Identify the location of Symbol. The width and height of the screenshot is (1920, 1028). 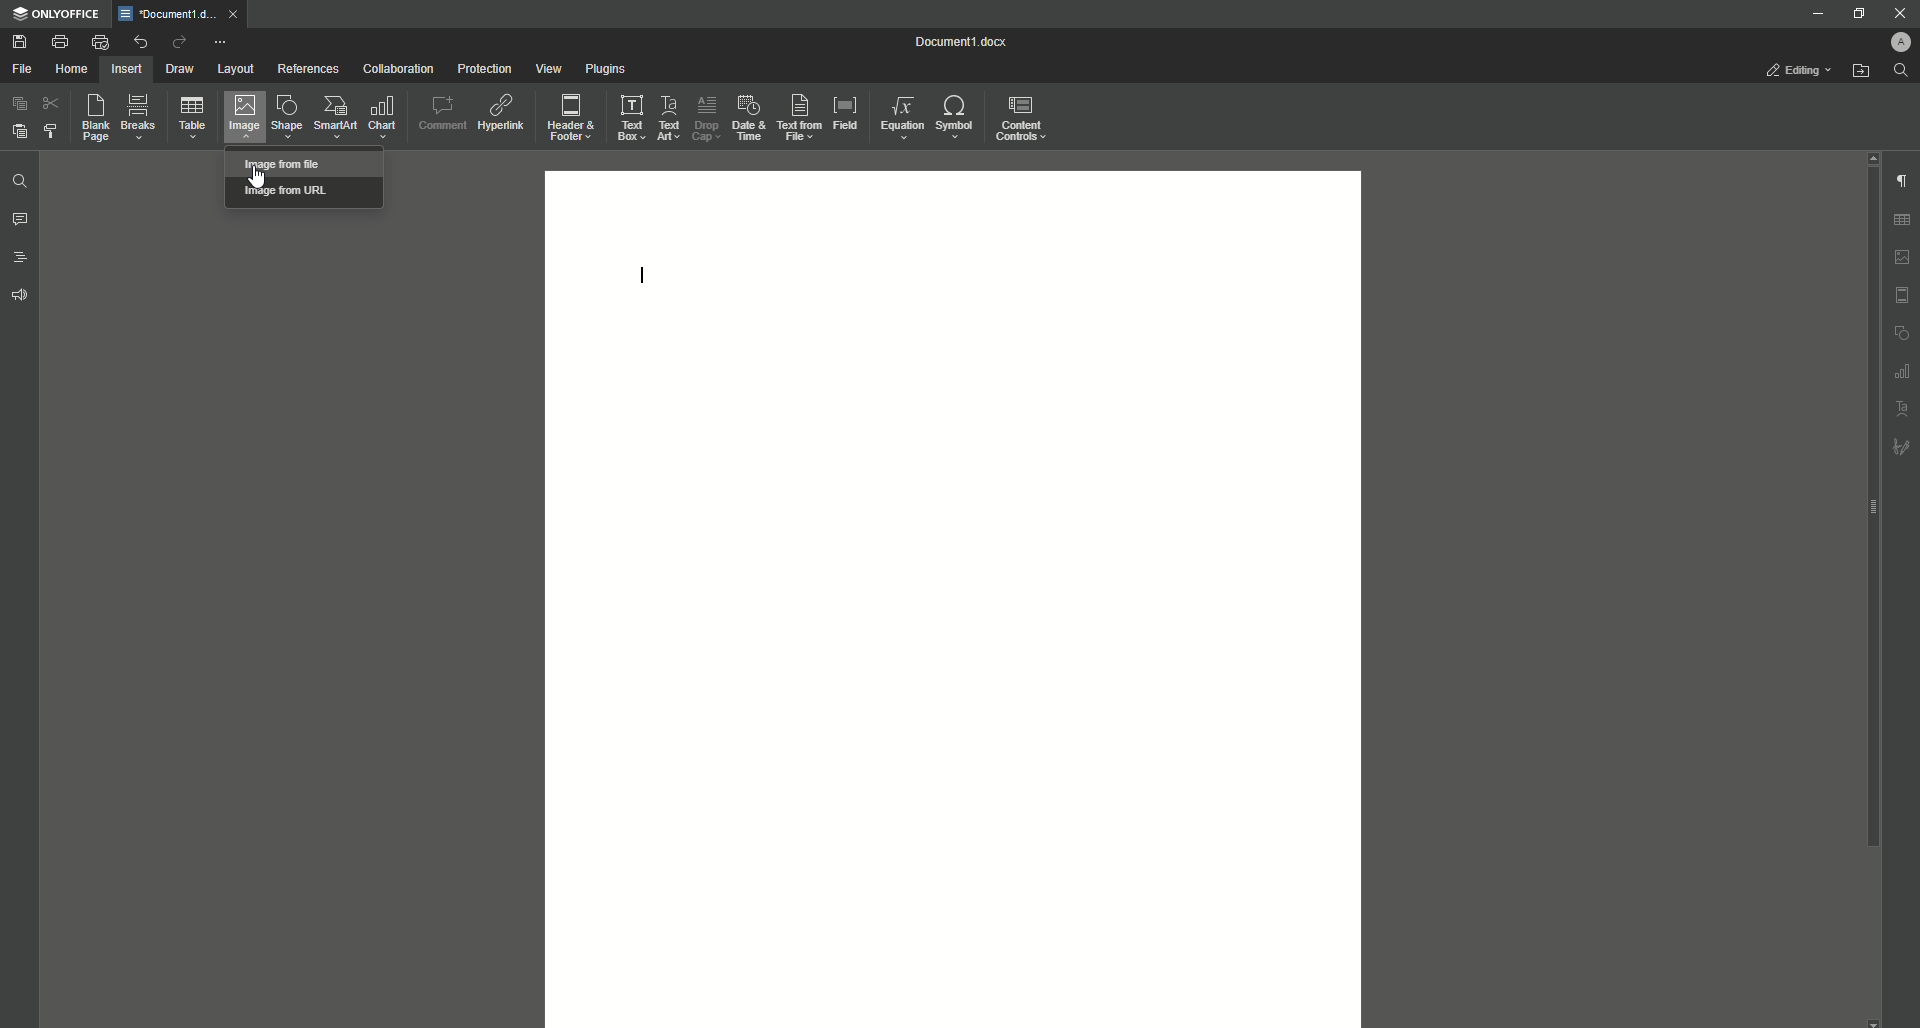
(957, 116).